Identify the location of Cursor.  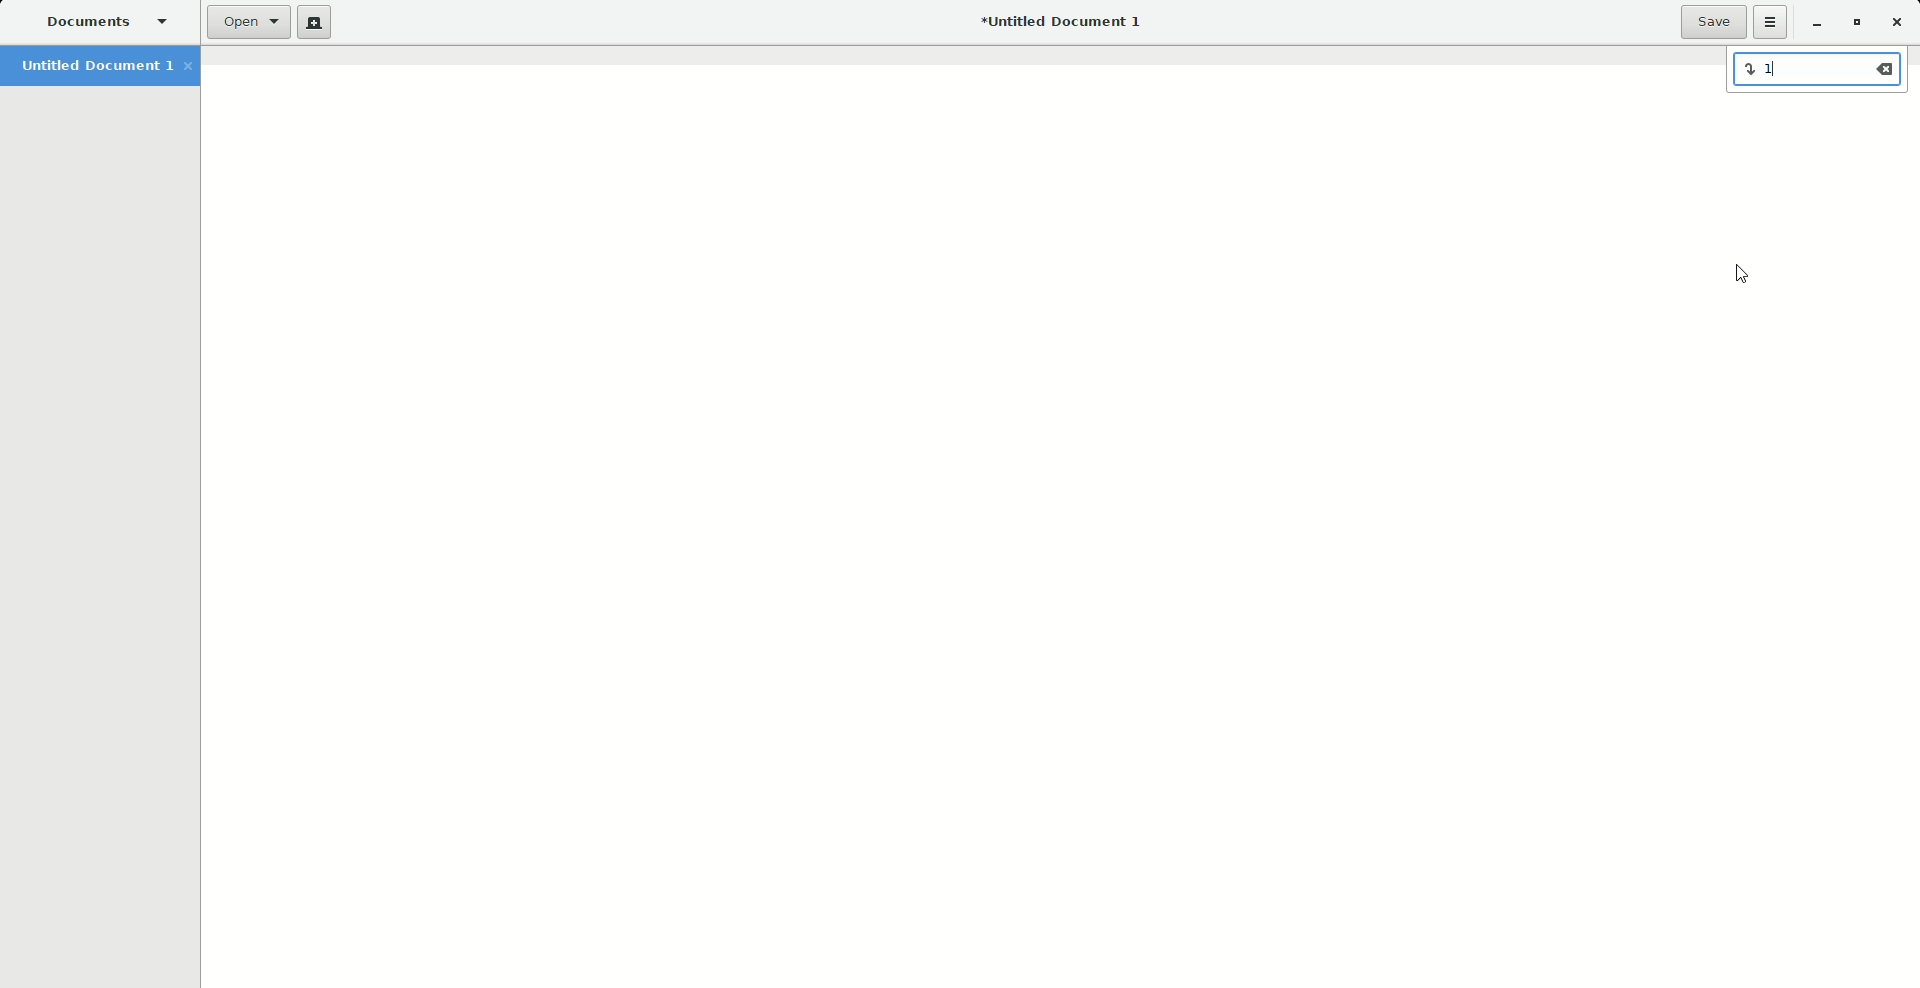
(1747, 276).